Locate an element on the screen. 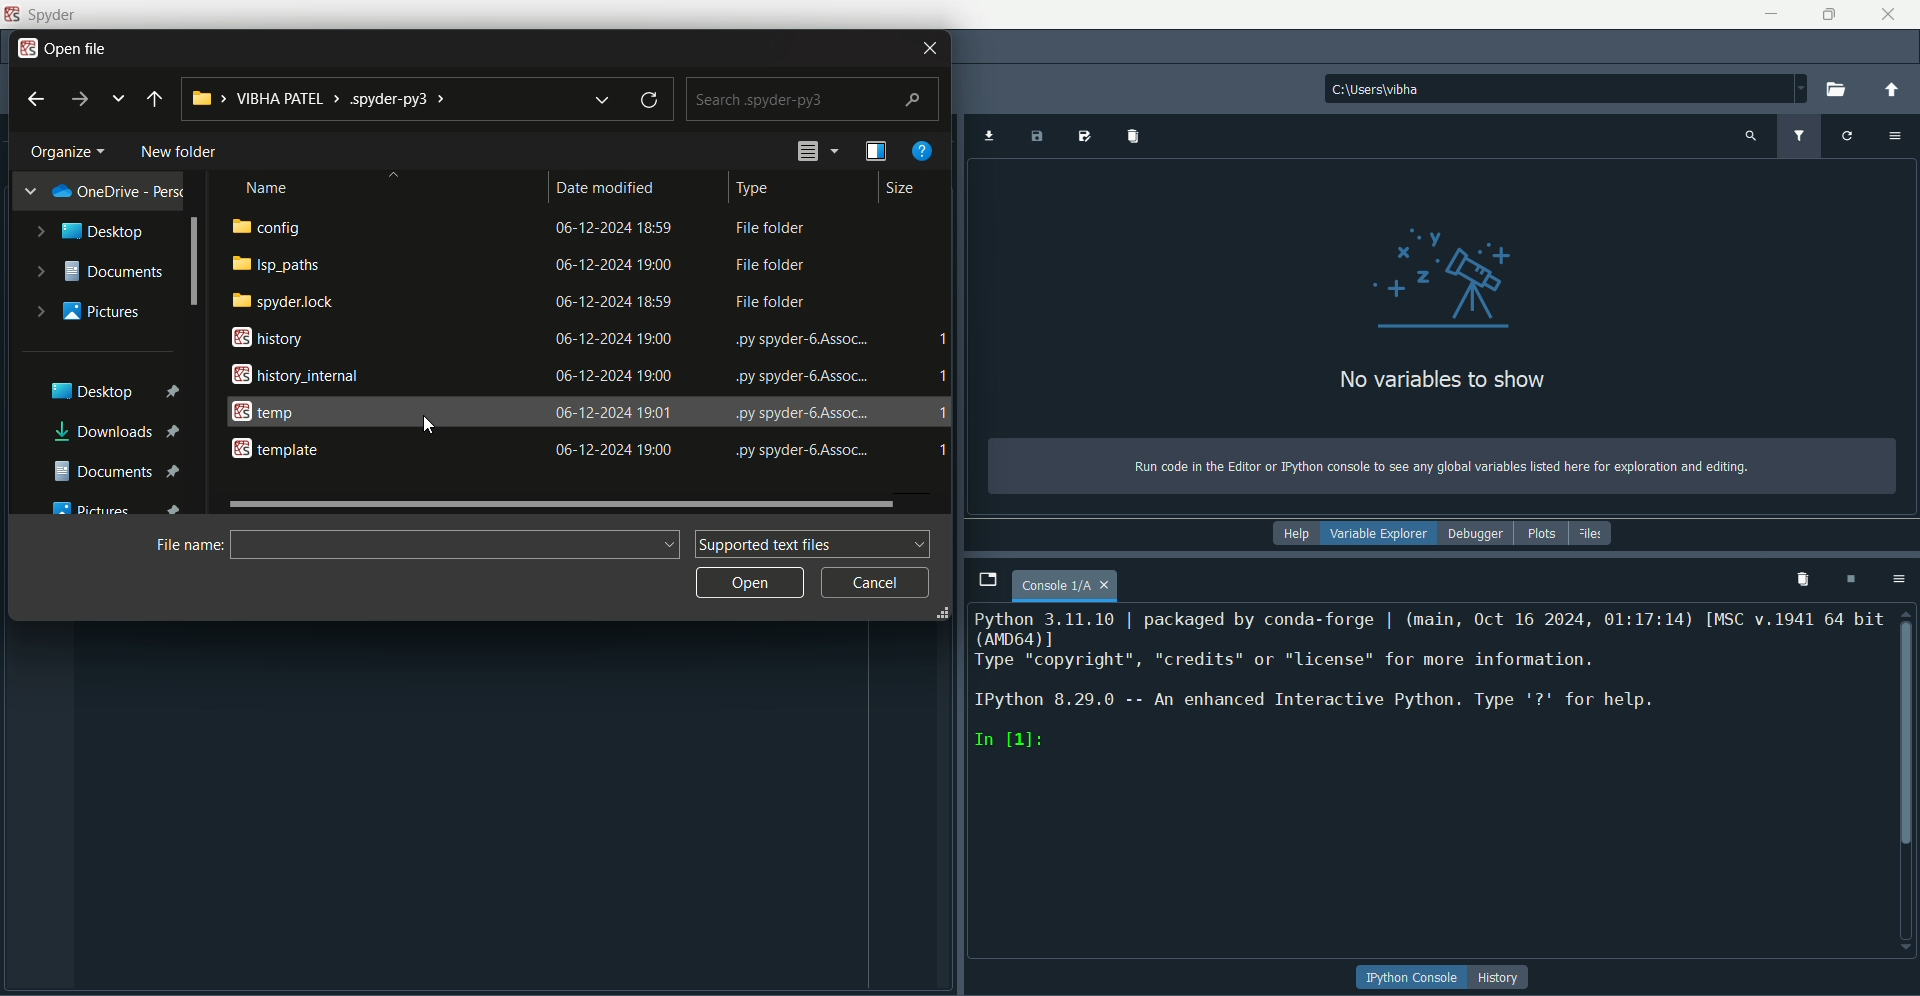  temp is located at coordinates (265, 411).